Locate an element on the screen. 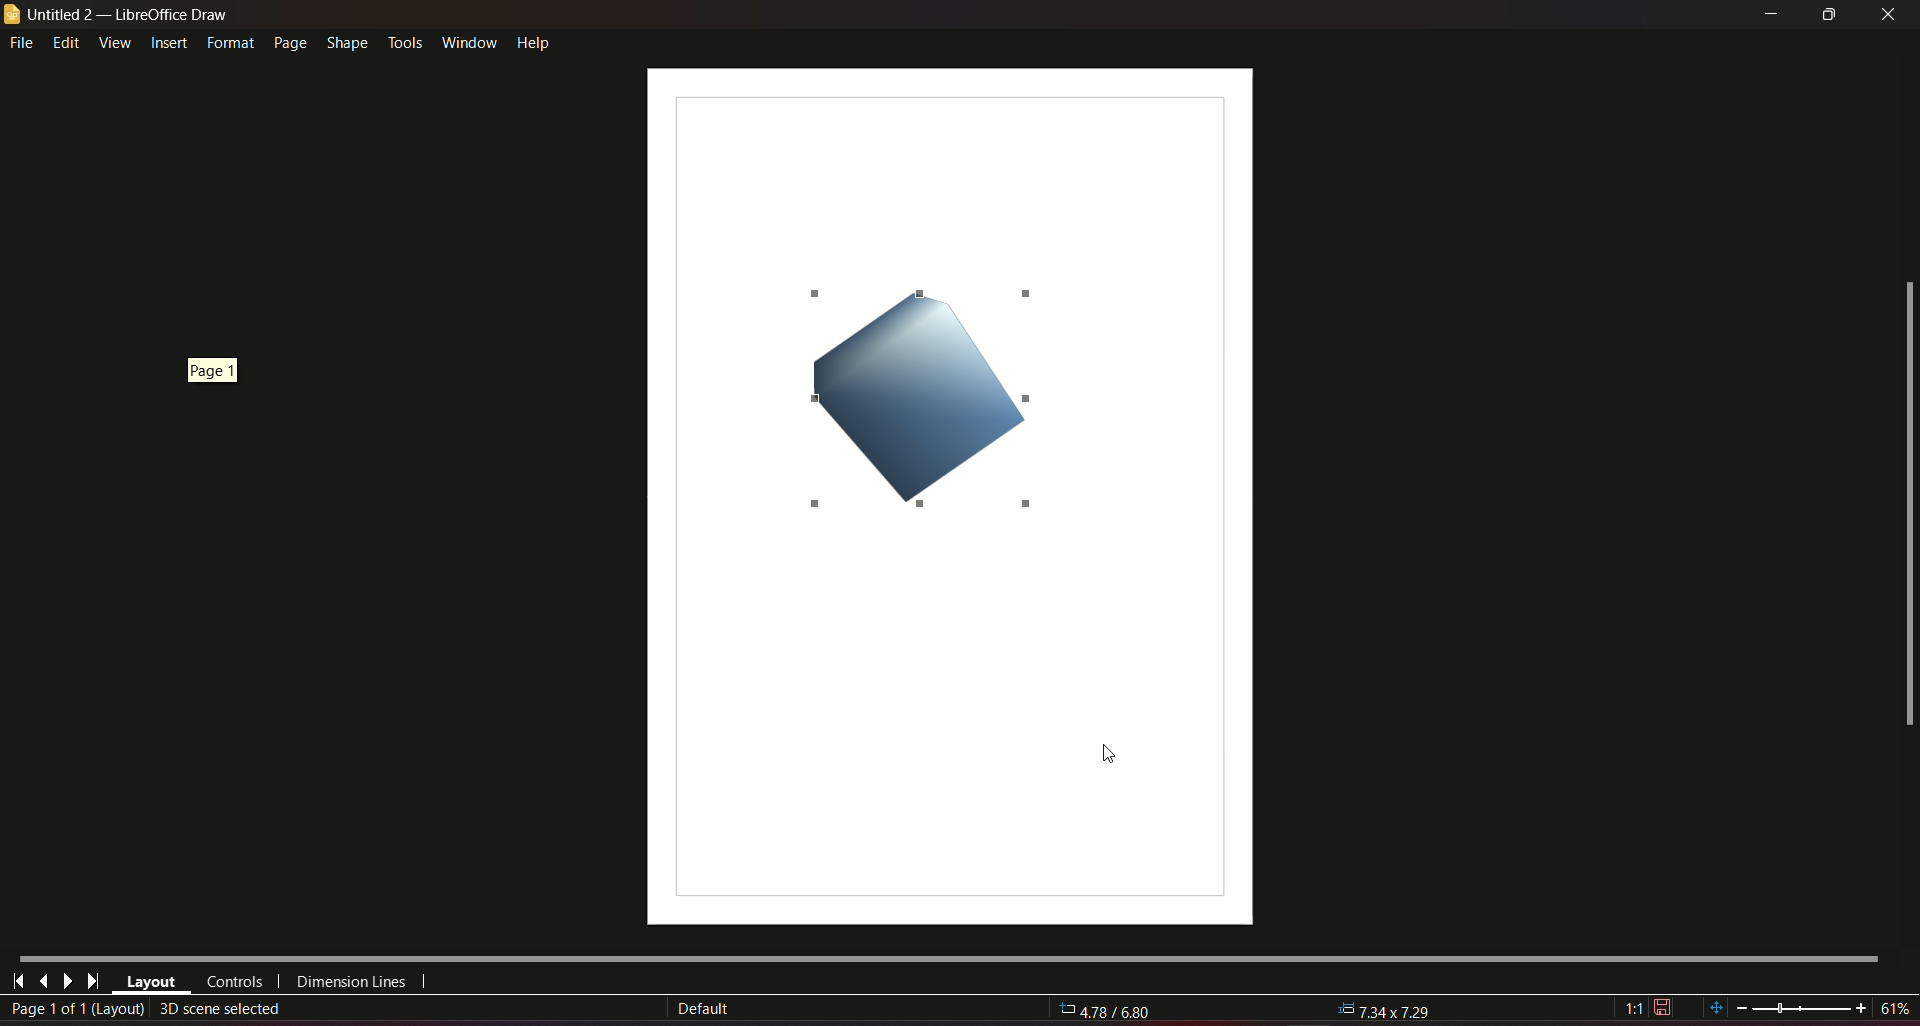 Image resolution: width=1920 pixels, height=1026 pixels. edit is located at coordinates (67, 42).